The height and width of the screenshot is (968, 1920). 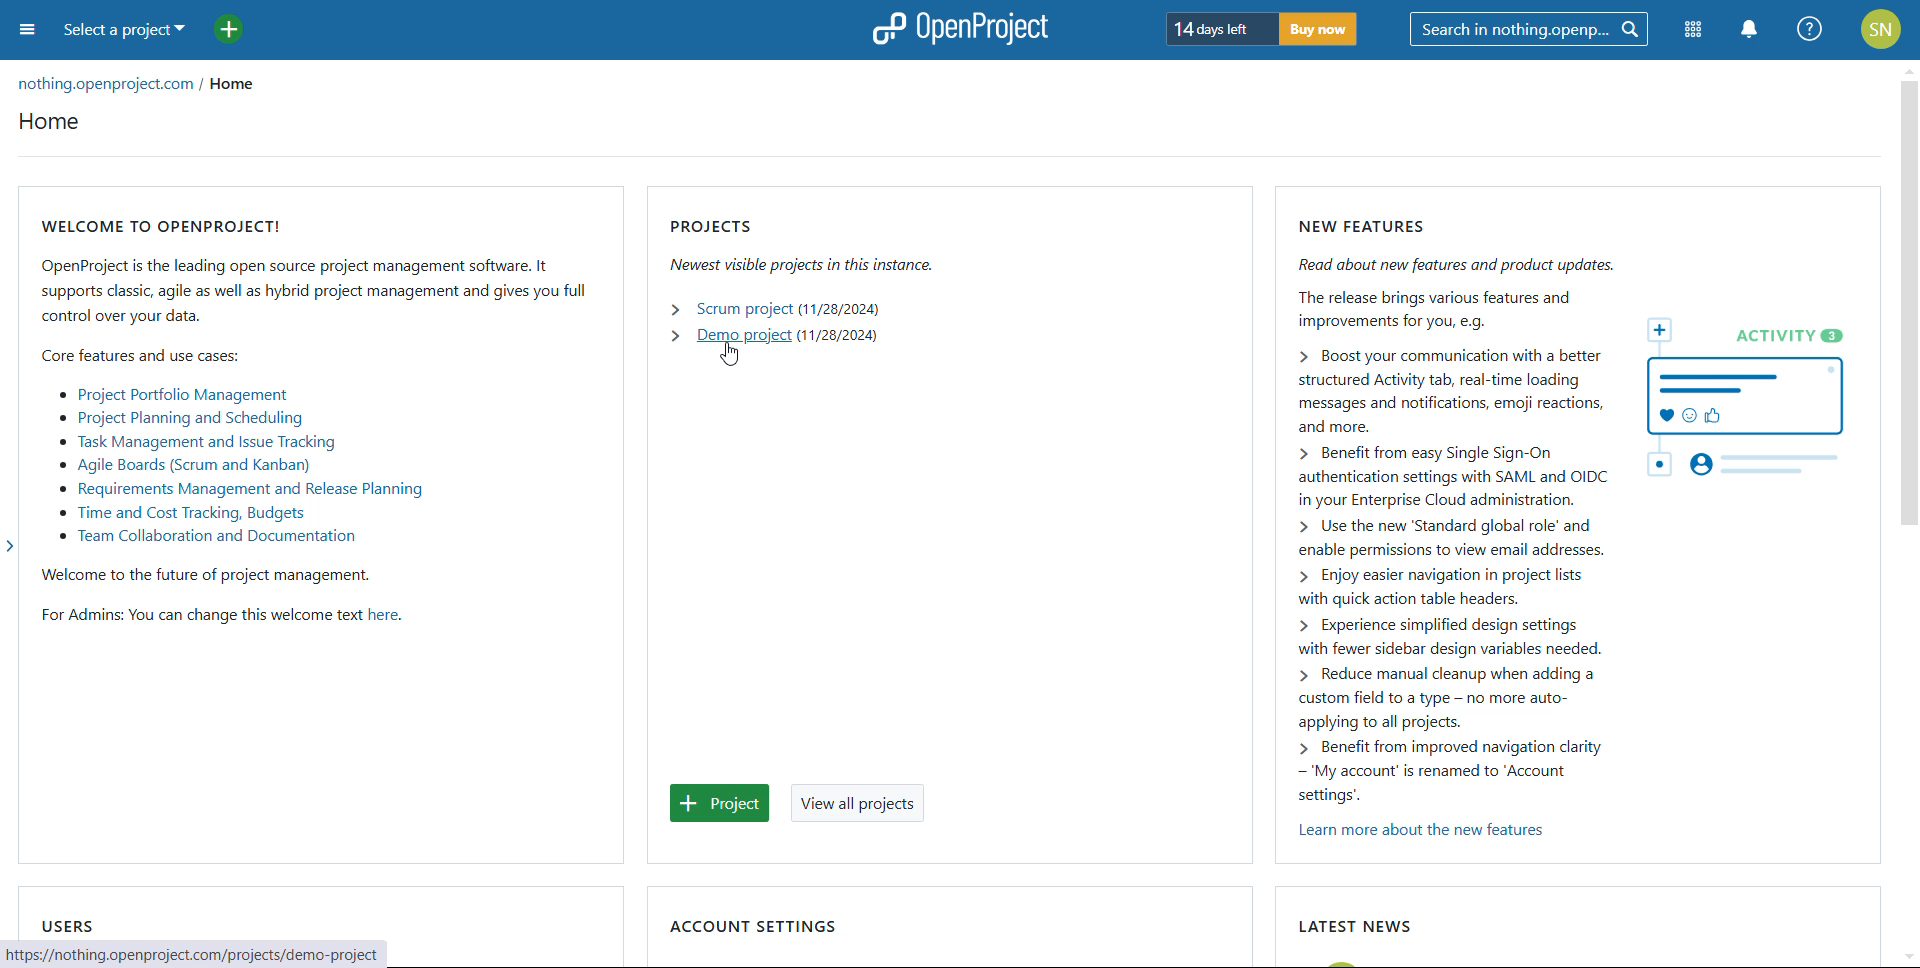 I want to click on project planning & scheduling, so click(x=178, y=417).